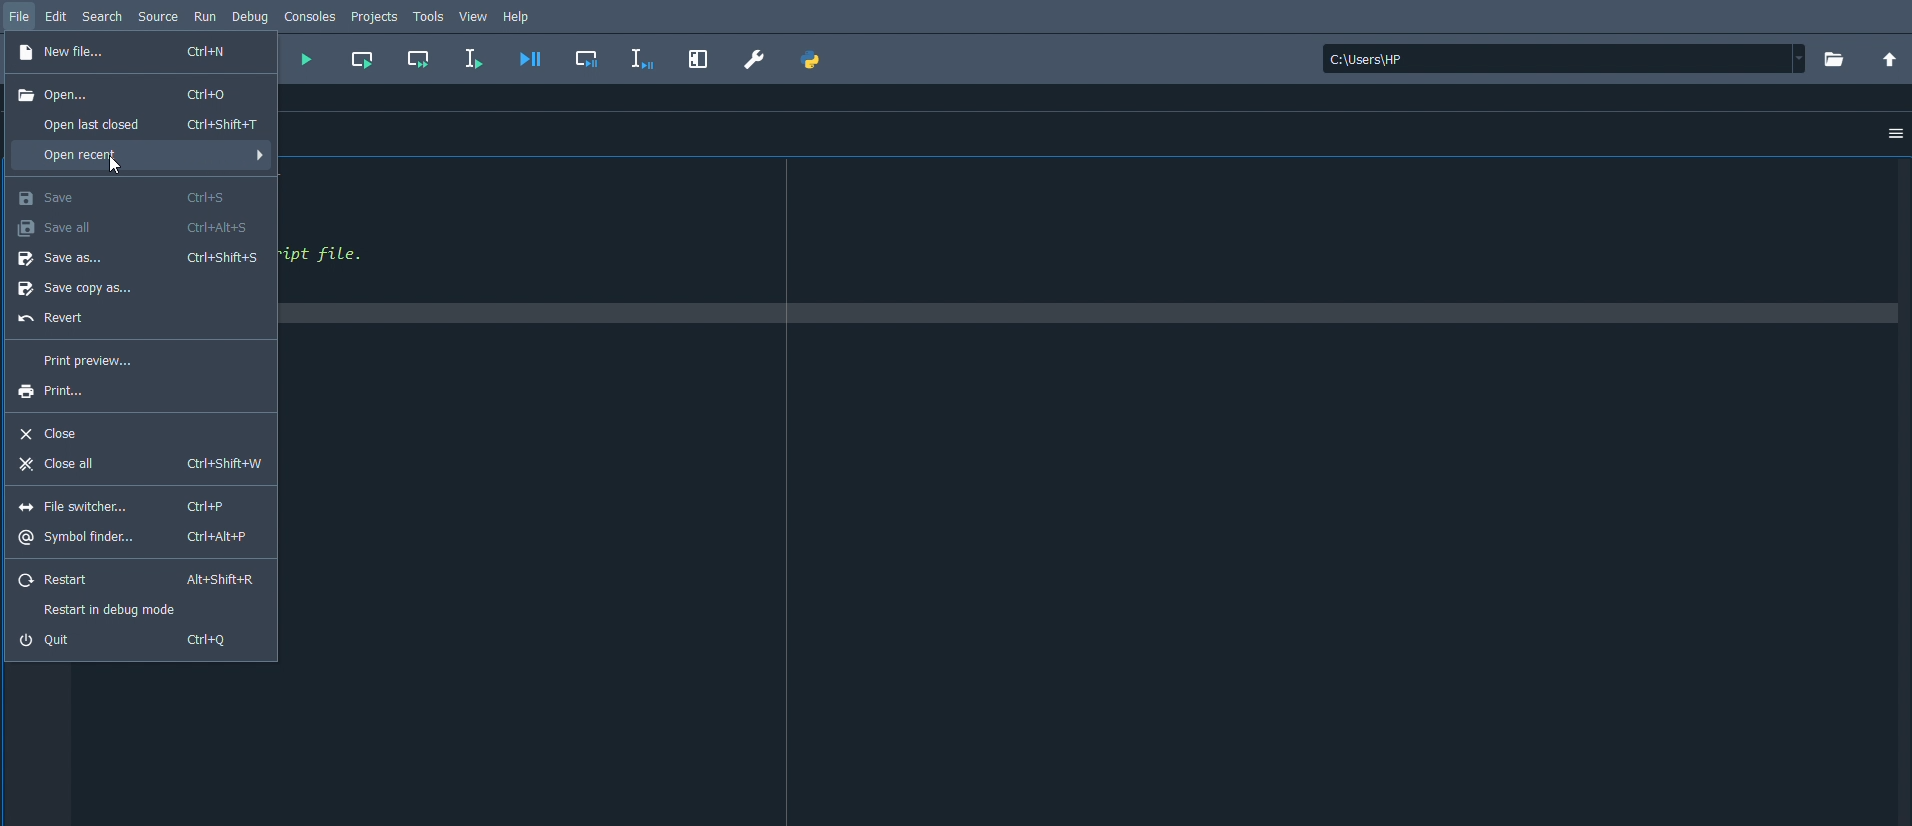 The image size is (1912, 826). Describe the element at coordinates (118, 165) in the screenshot. I see `Cursor` at that location.